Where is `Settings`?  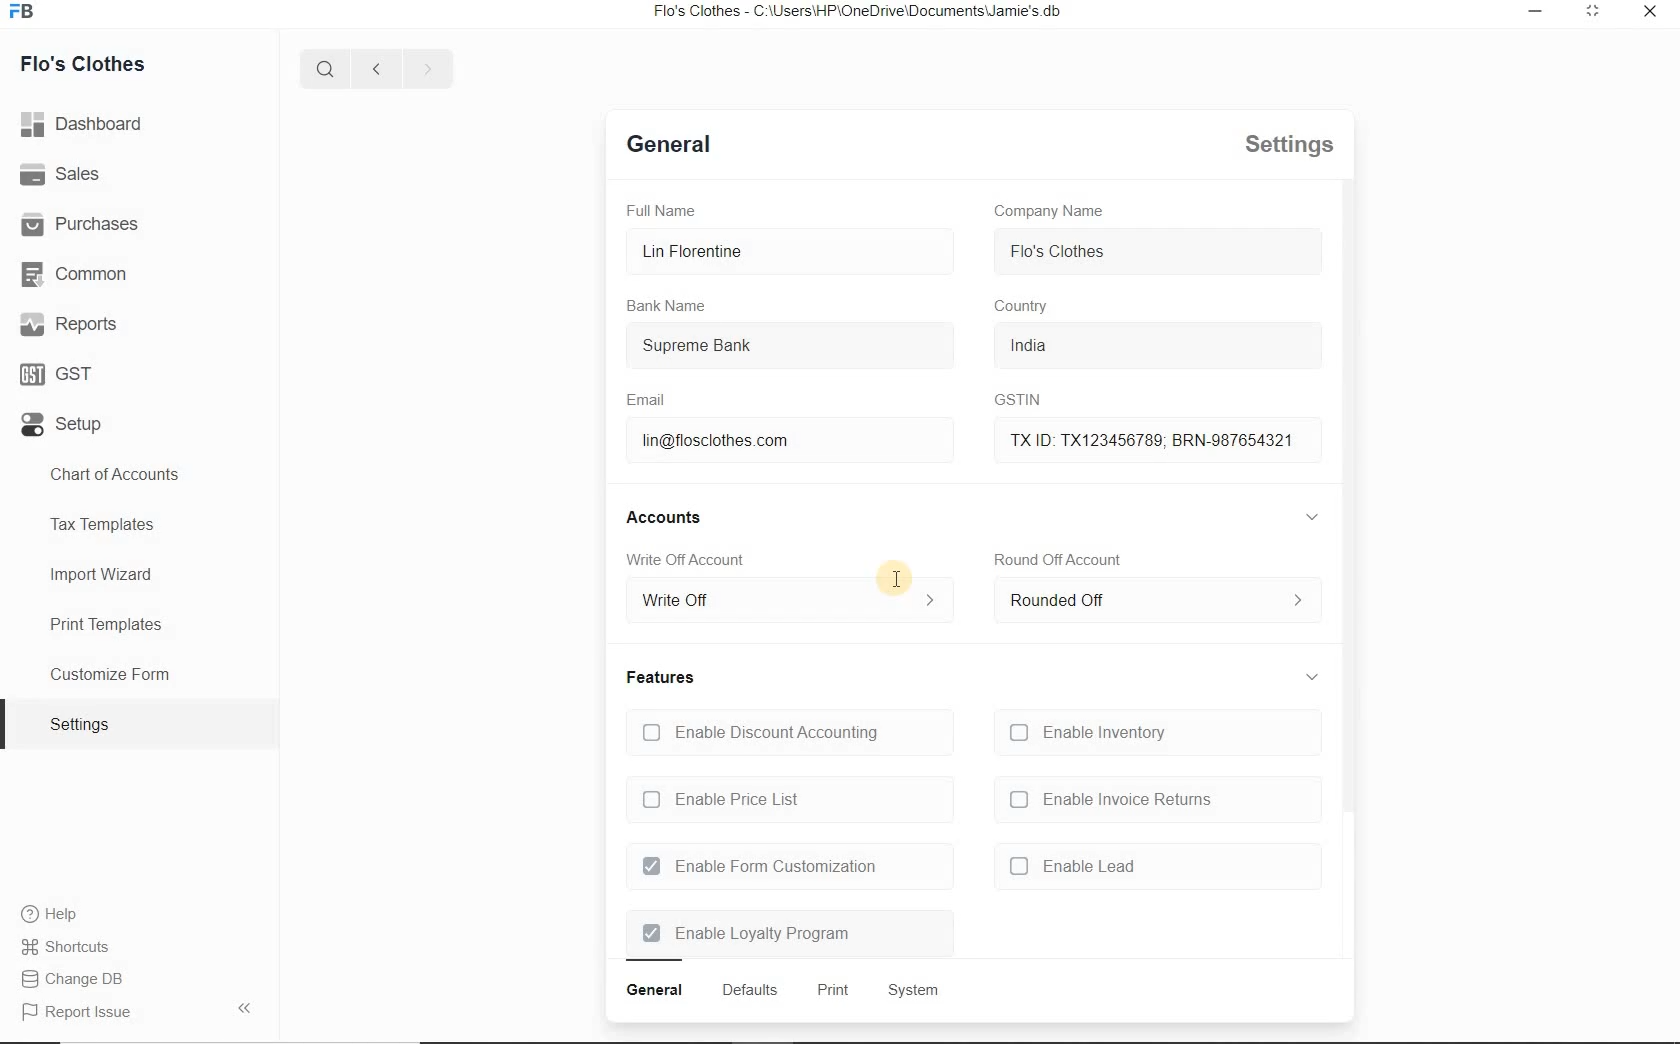 Settings is located at coordinates (1292, 144).